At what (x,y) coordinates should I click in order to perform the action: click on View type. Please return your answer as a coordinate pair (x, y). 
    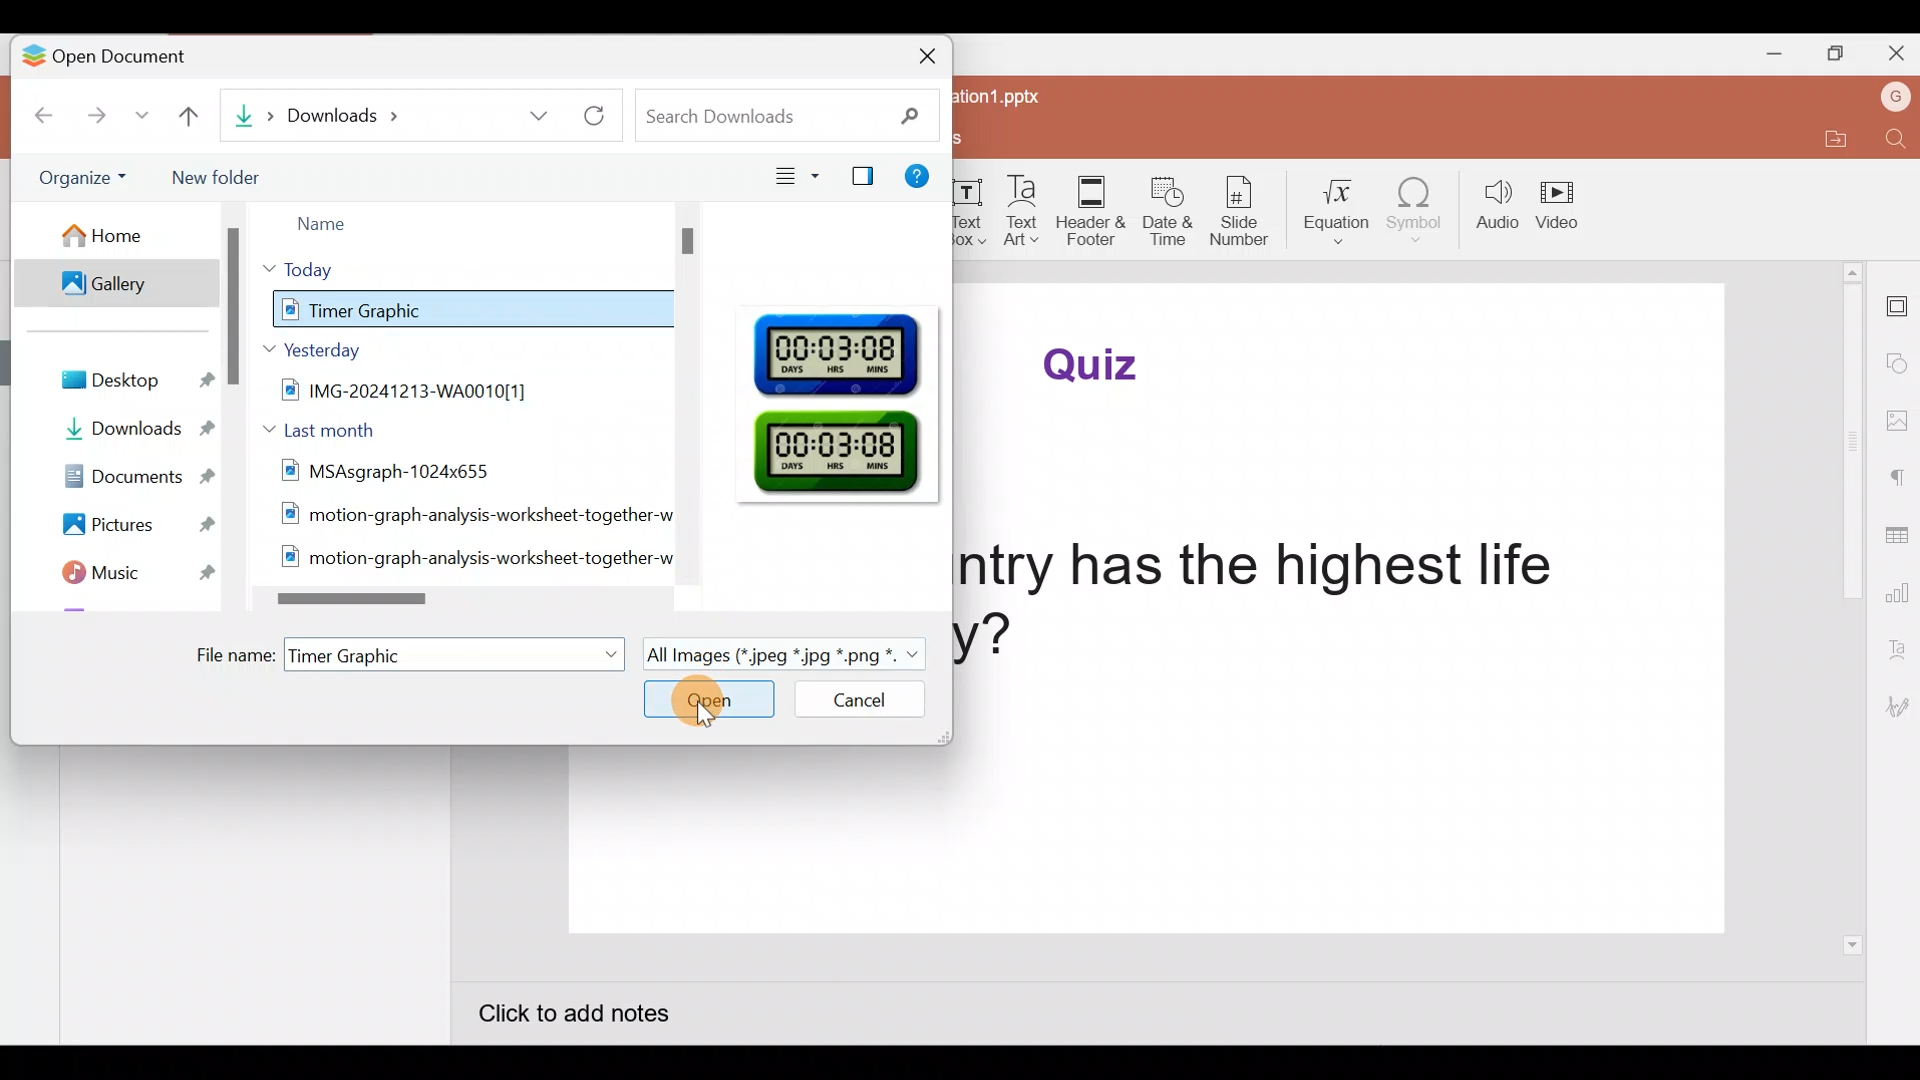
    Looking at the image, I should click on (791, 174).